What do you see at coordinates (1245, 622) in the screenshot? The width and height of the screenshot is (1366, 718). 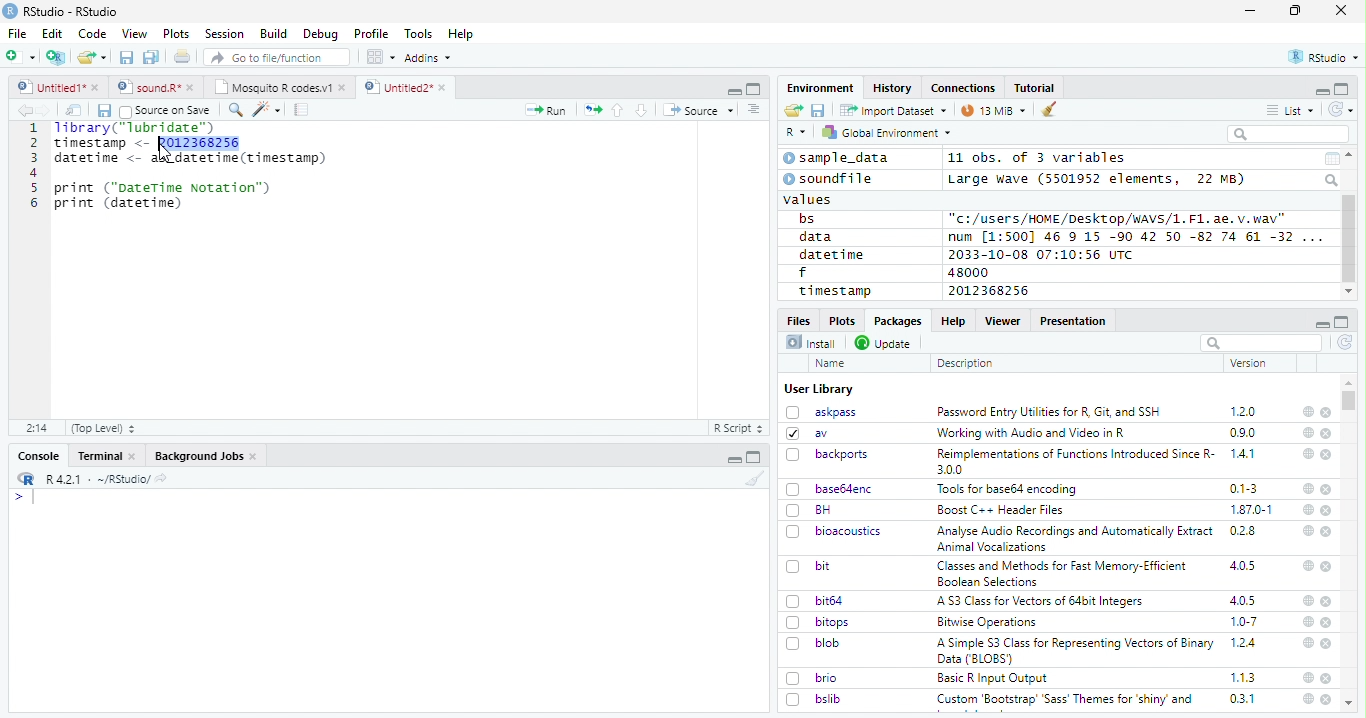 I see `1.0-7` at bounding box center [1245, 622].